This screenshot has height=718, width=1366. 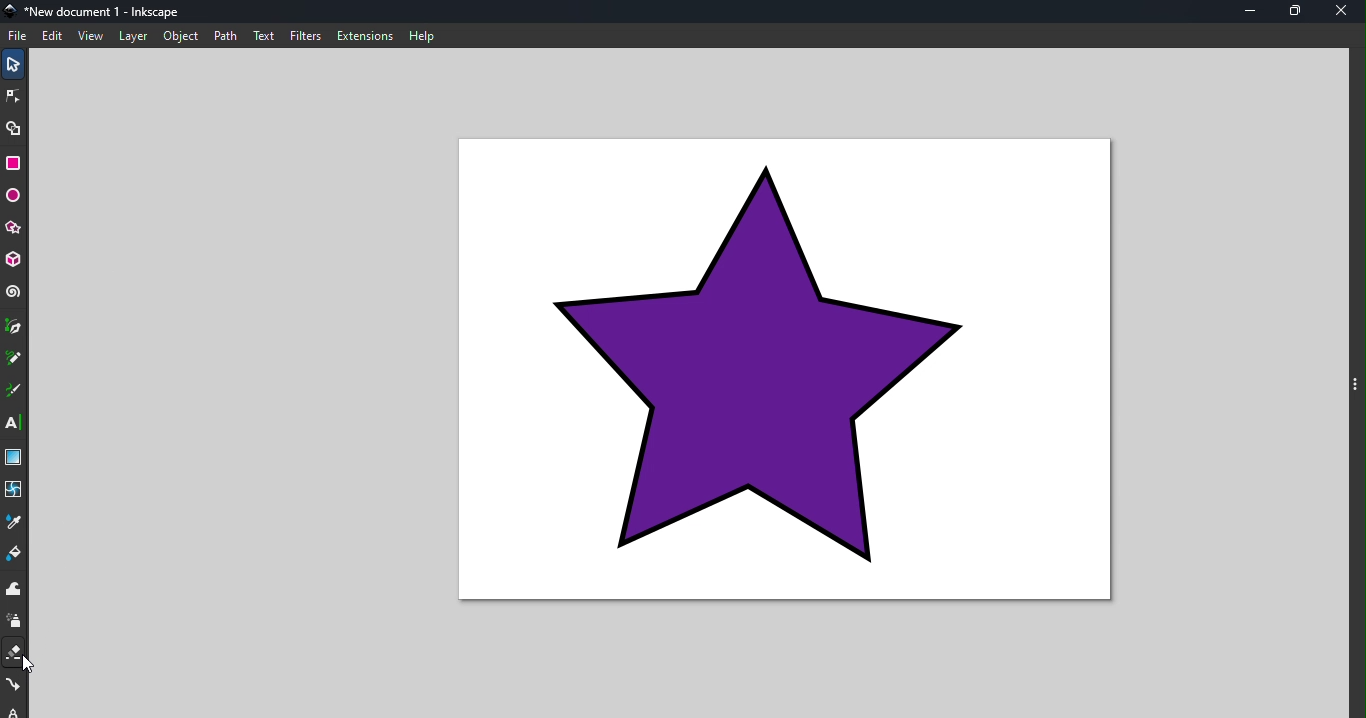 What do you see at coordinates (229, 36) in the screenshot?
I see `path` at bounding box center [229, 36].